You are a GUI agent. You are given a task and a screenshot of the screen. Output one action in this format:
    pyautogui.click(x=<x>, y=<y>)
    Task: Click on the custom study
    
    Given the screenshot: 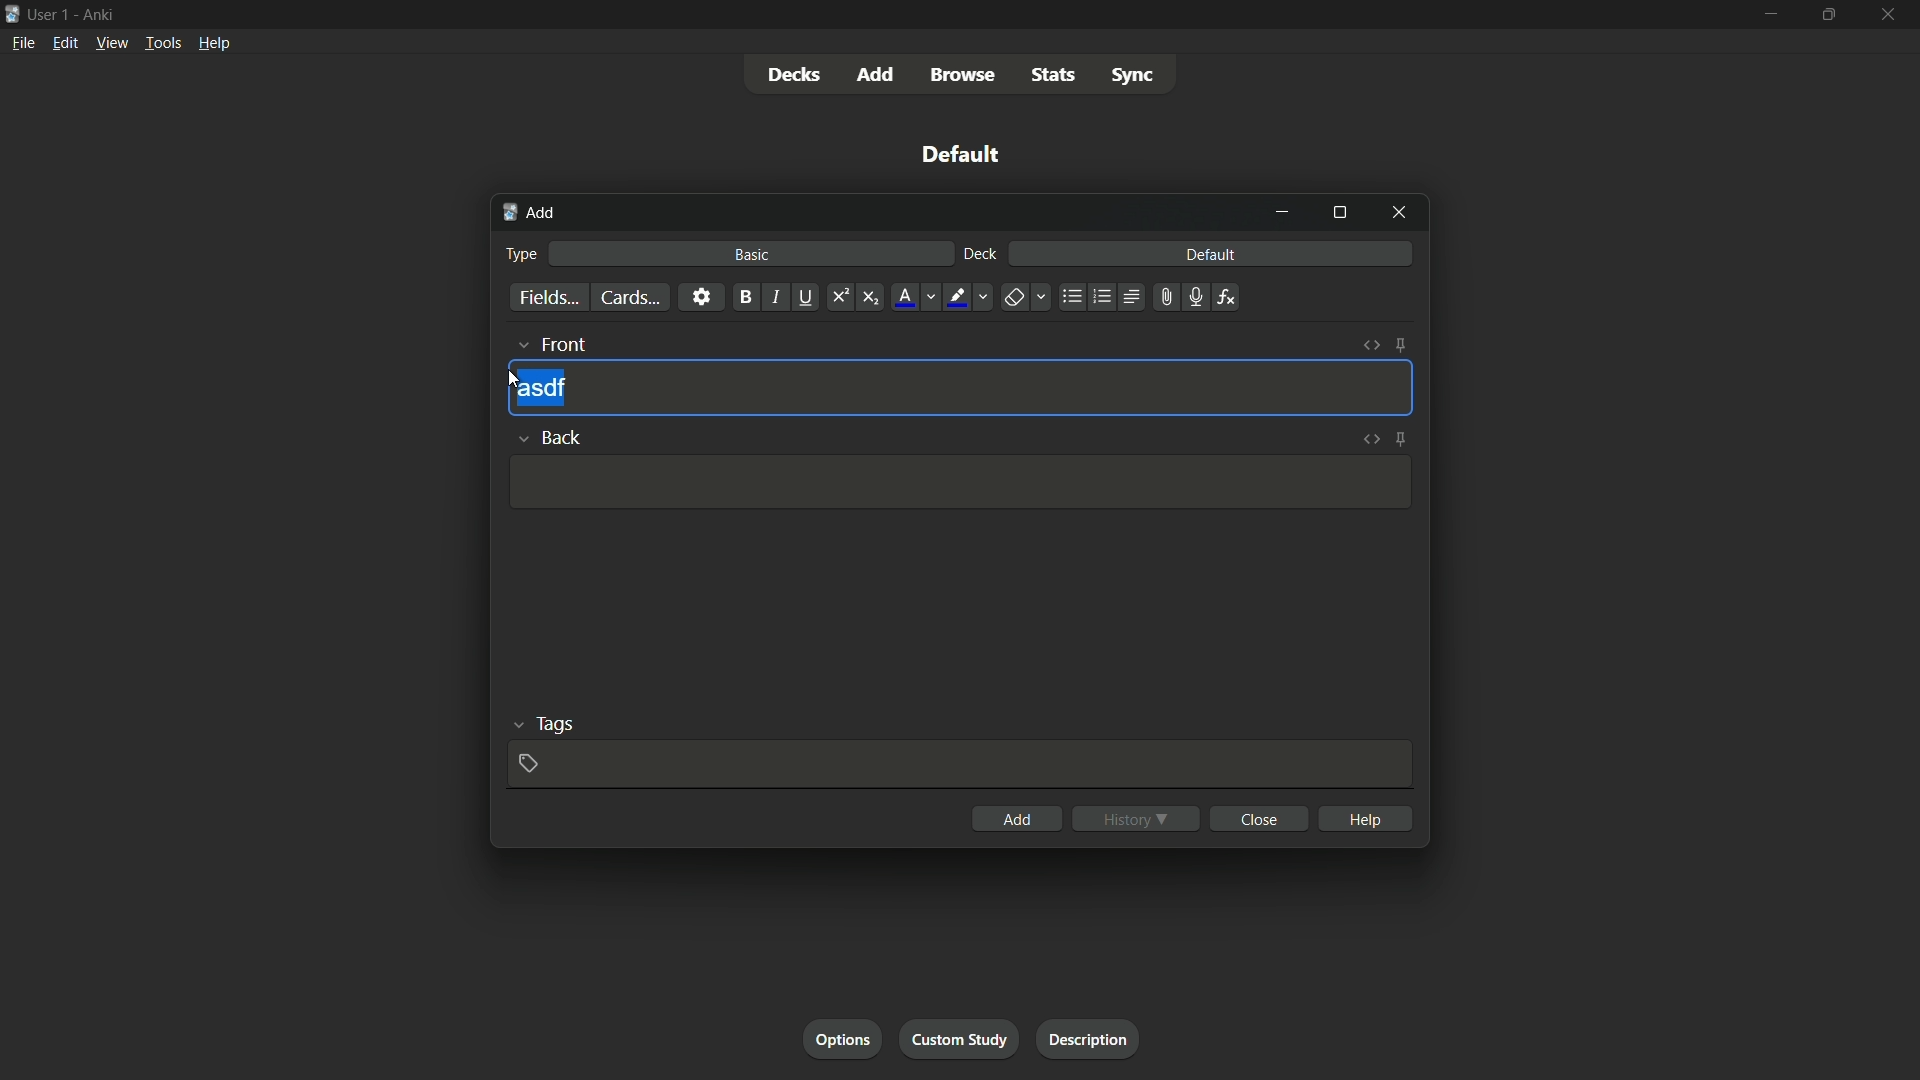 What is the action you would take?
    pyautogui.click(x=957, y=1039)
    